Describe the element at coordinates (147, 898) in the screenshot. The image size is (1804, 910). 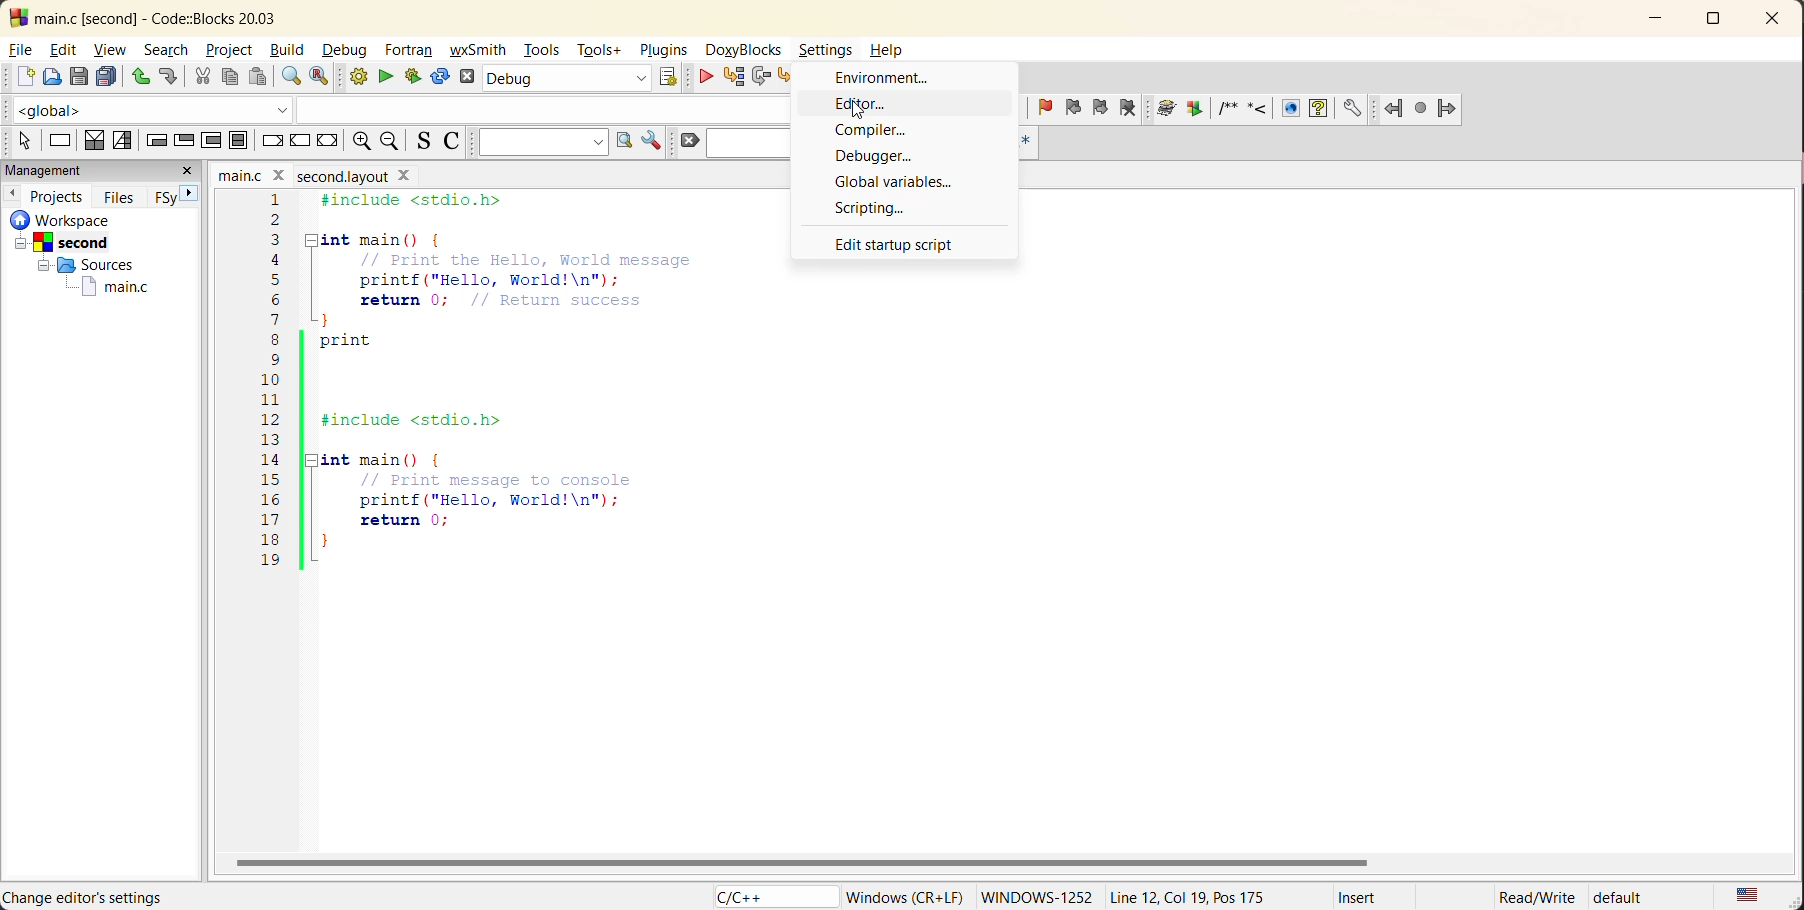
I see `file location` at that location.